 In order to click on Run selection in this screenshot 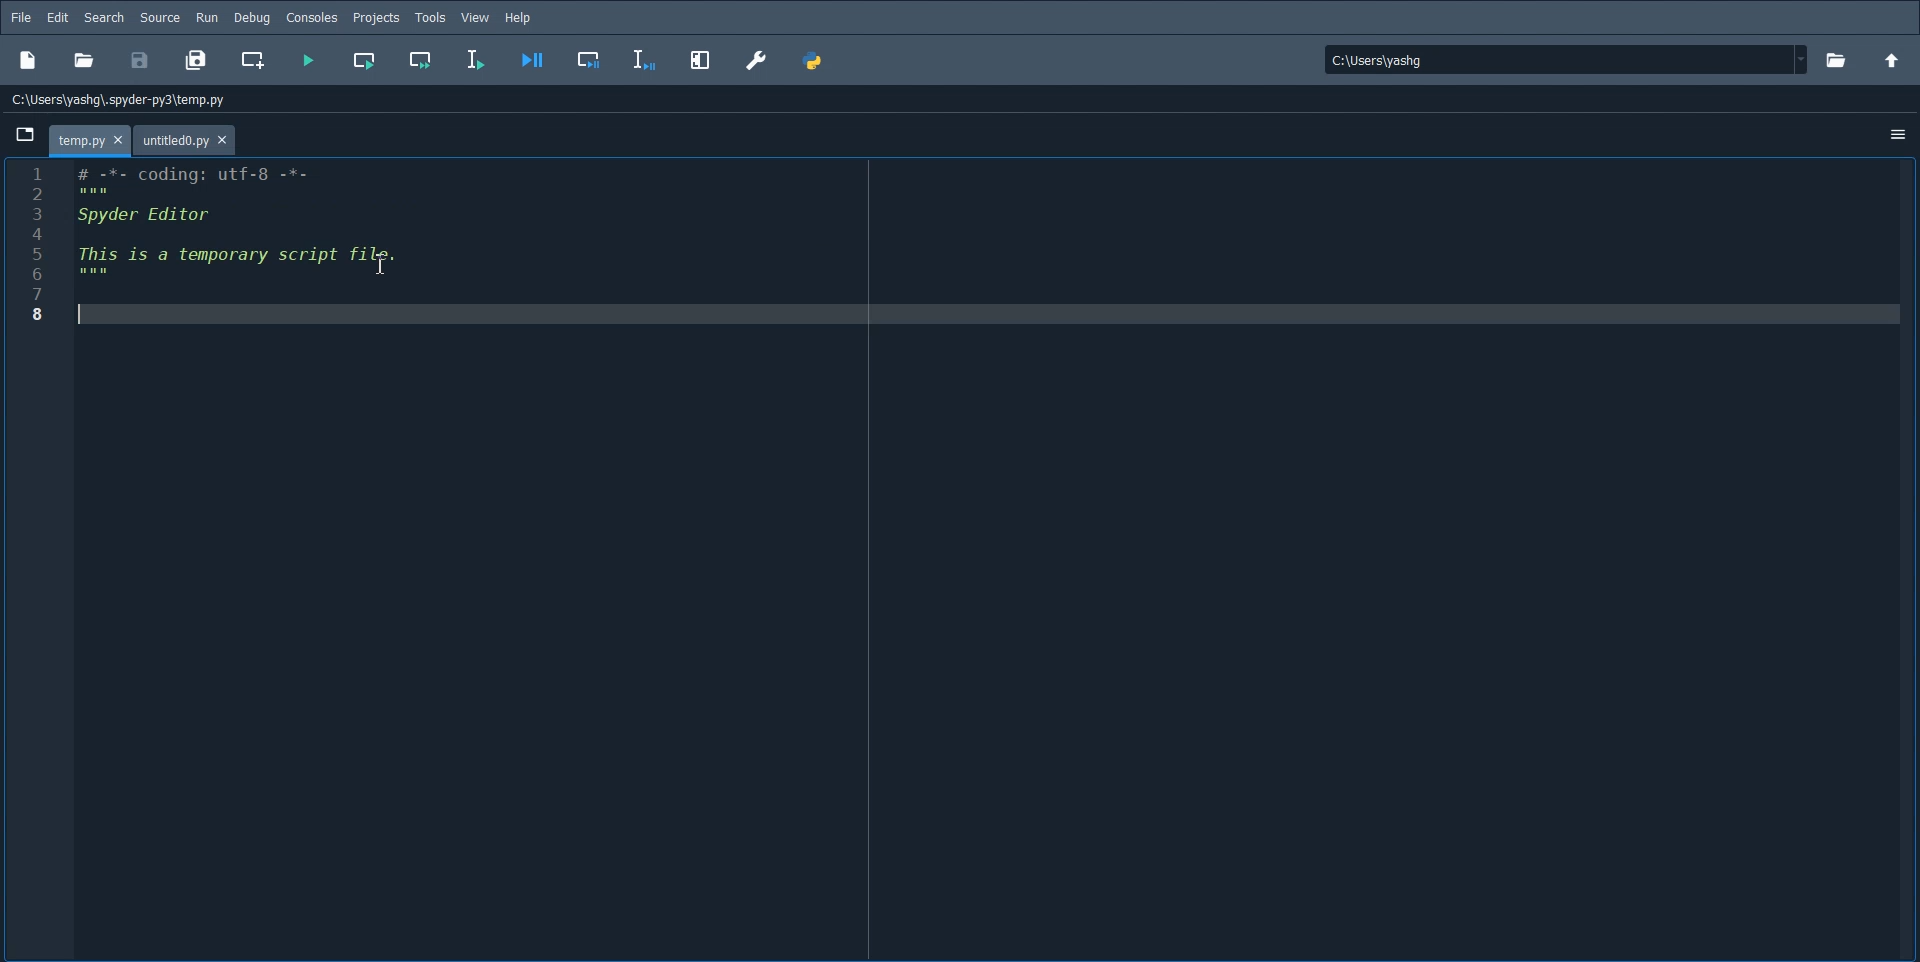, I will do `click(476, 62)`.